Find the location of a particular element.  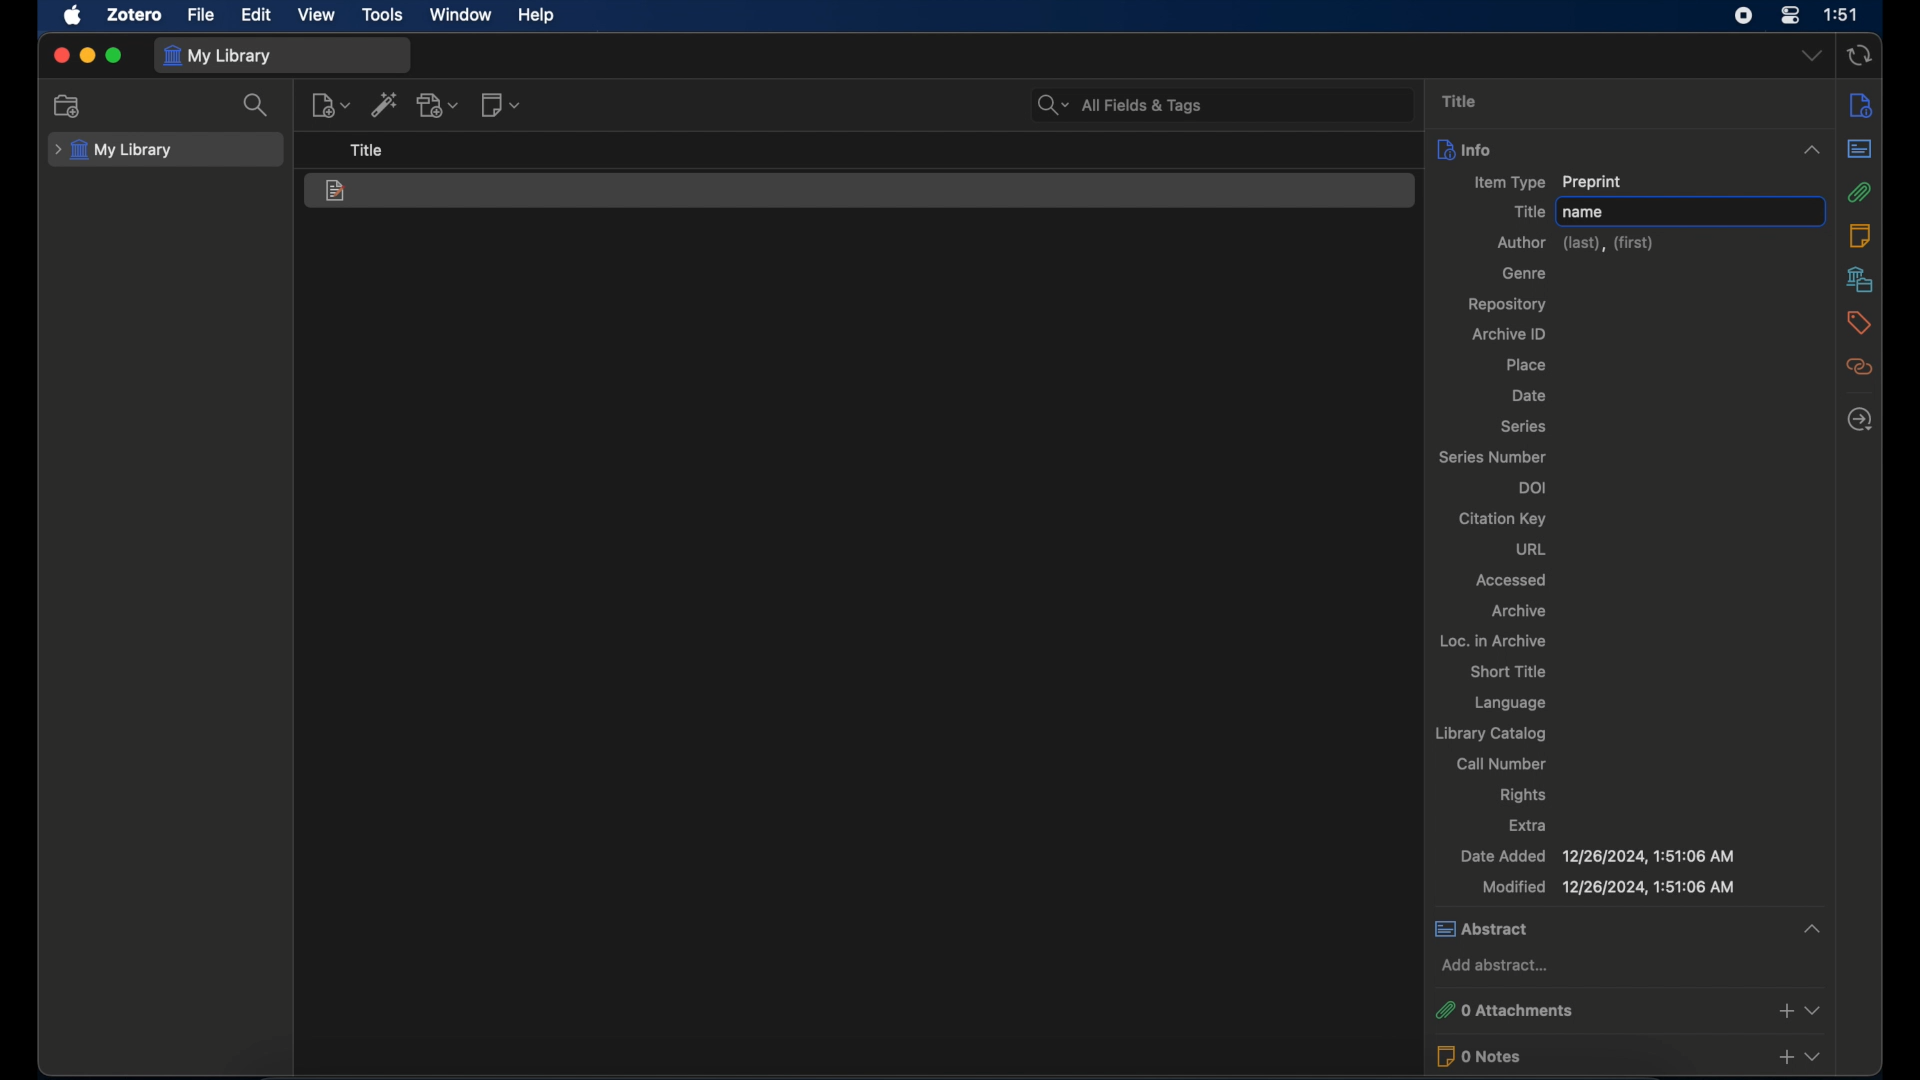

window is located at coordinates (461, 15).